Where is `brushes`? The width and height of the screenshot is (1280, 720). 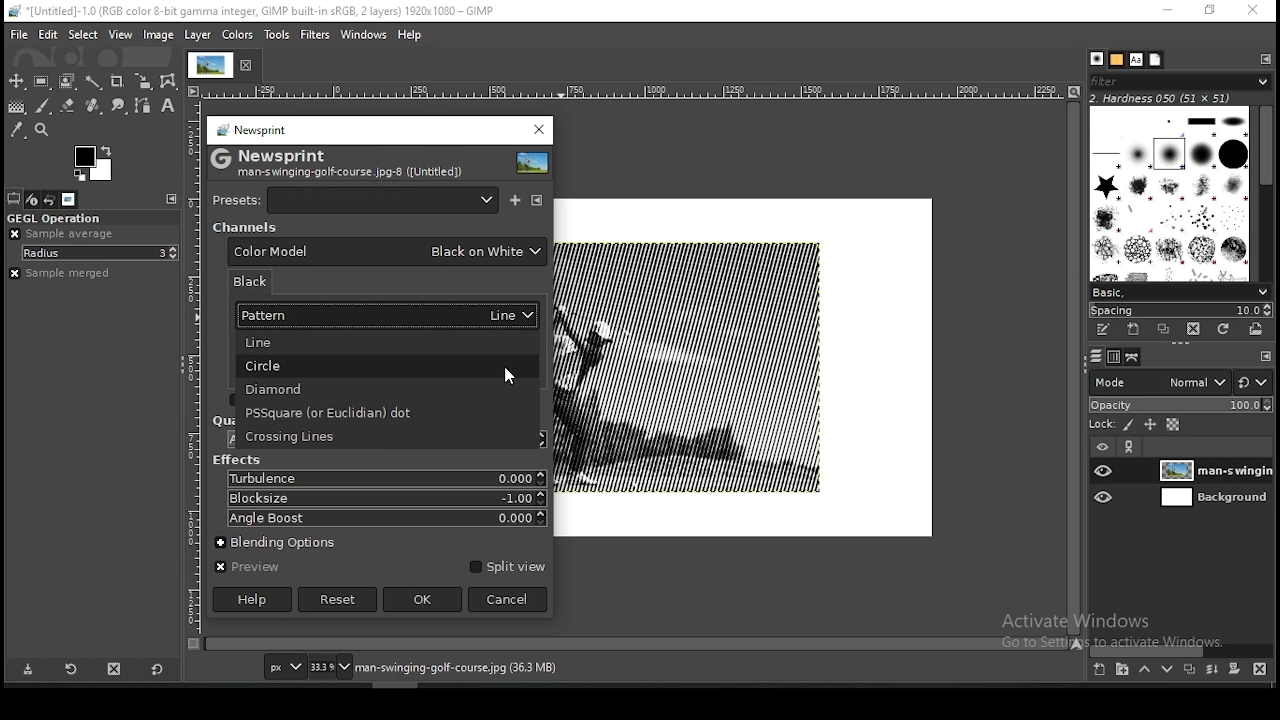 brushes is located at coordinates (1096, 58).